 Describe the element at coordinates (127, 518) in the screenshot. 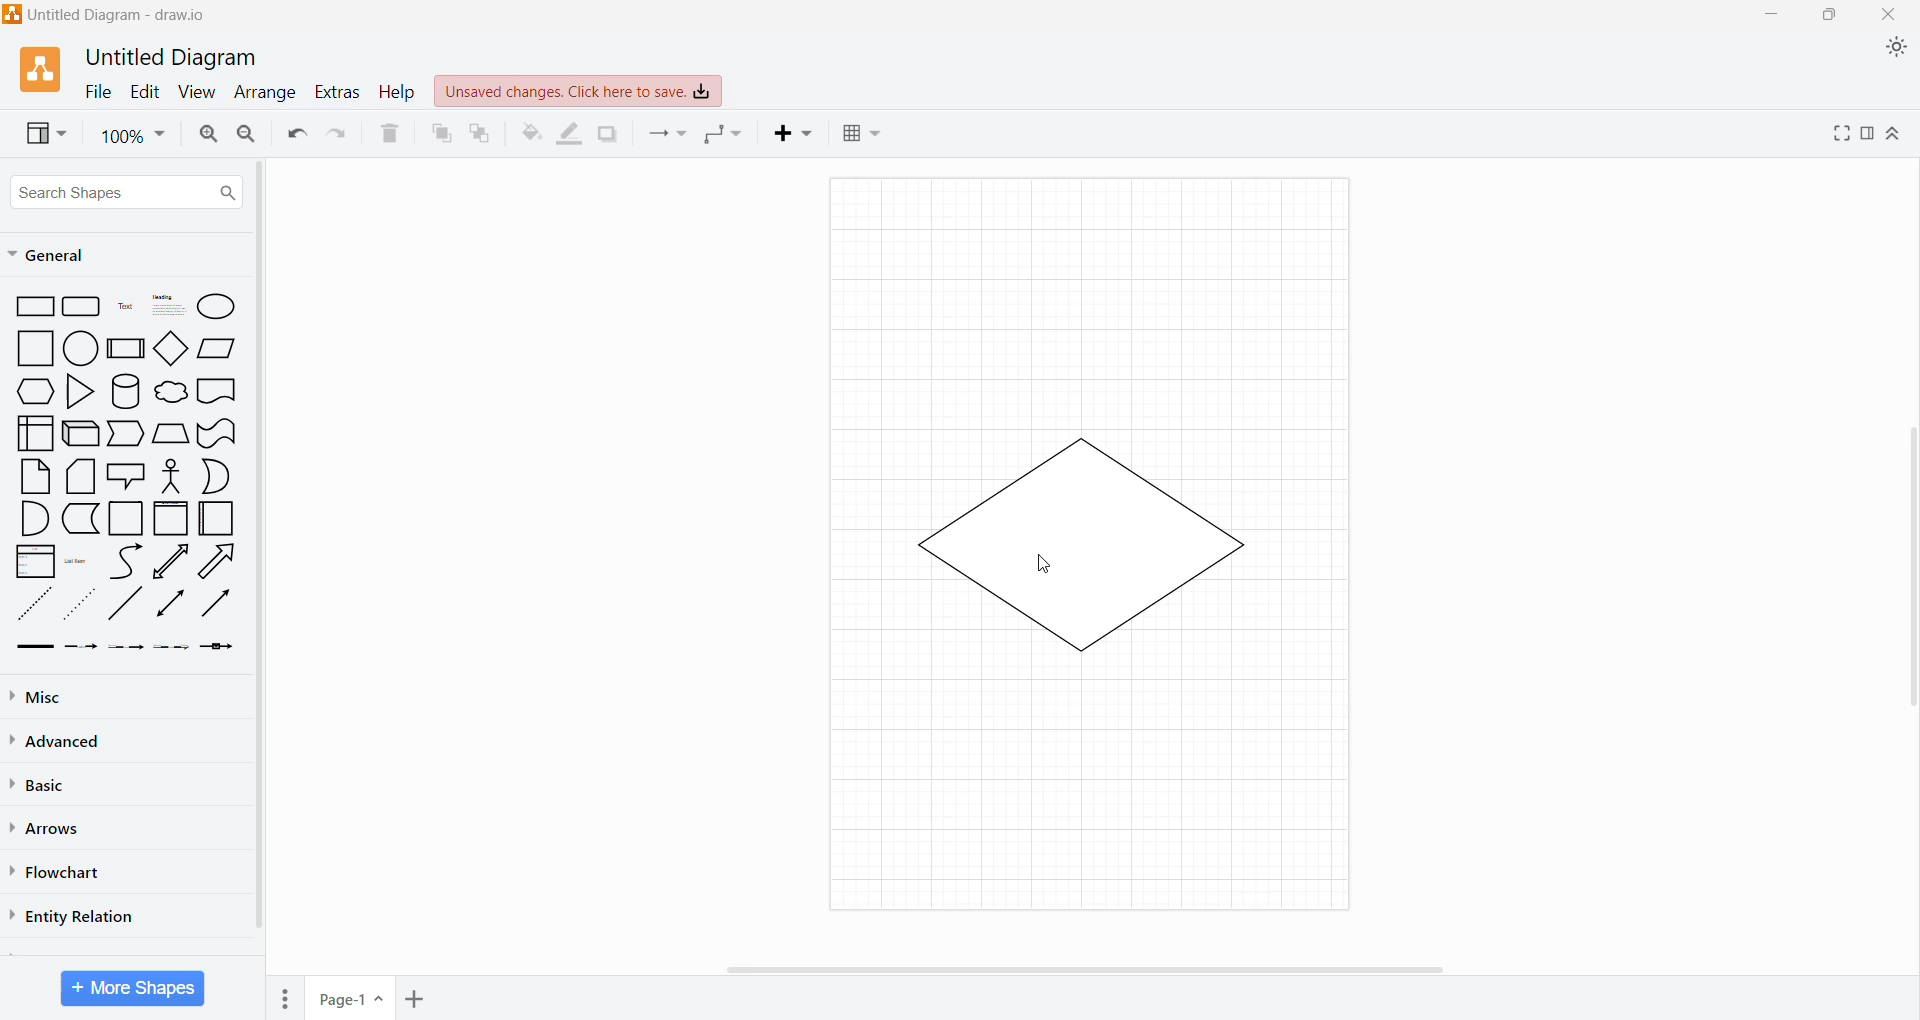

I see `Container` at that location.